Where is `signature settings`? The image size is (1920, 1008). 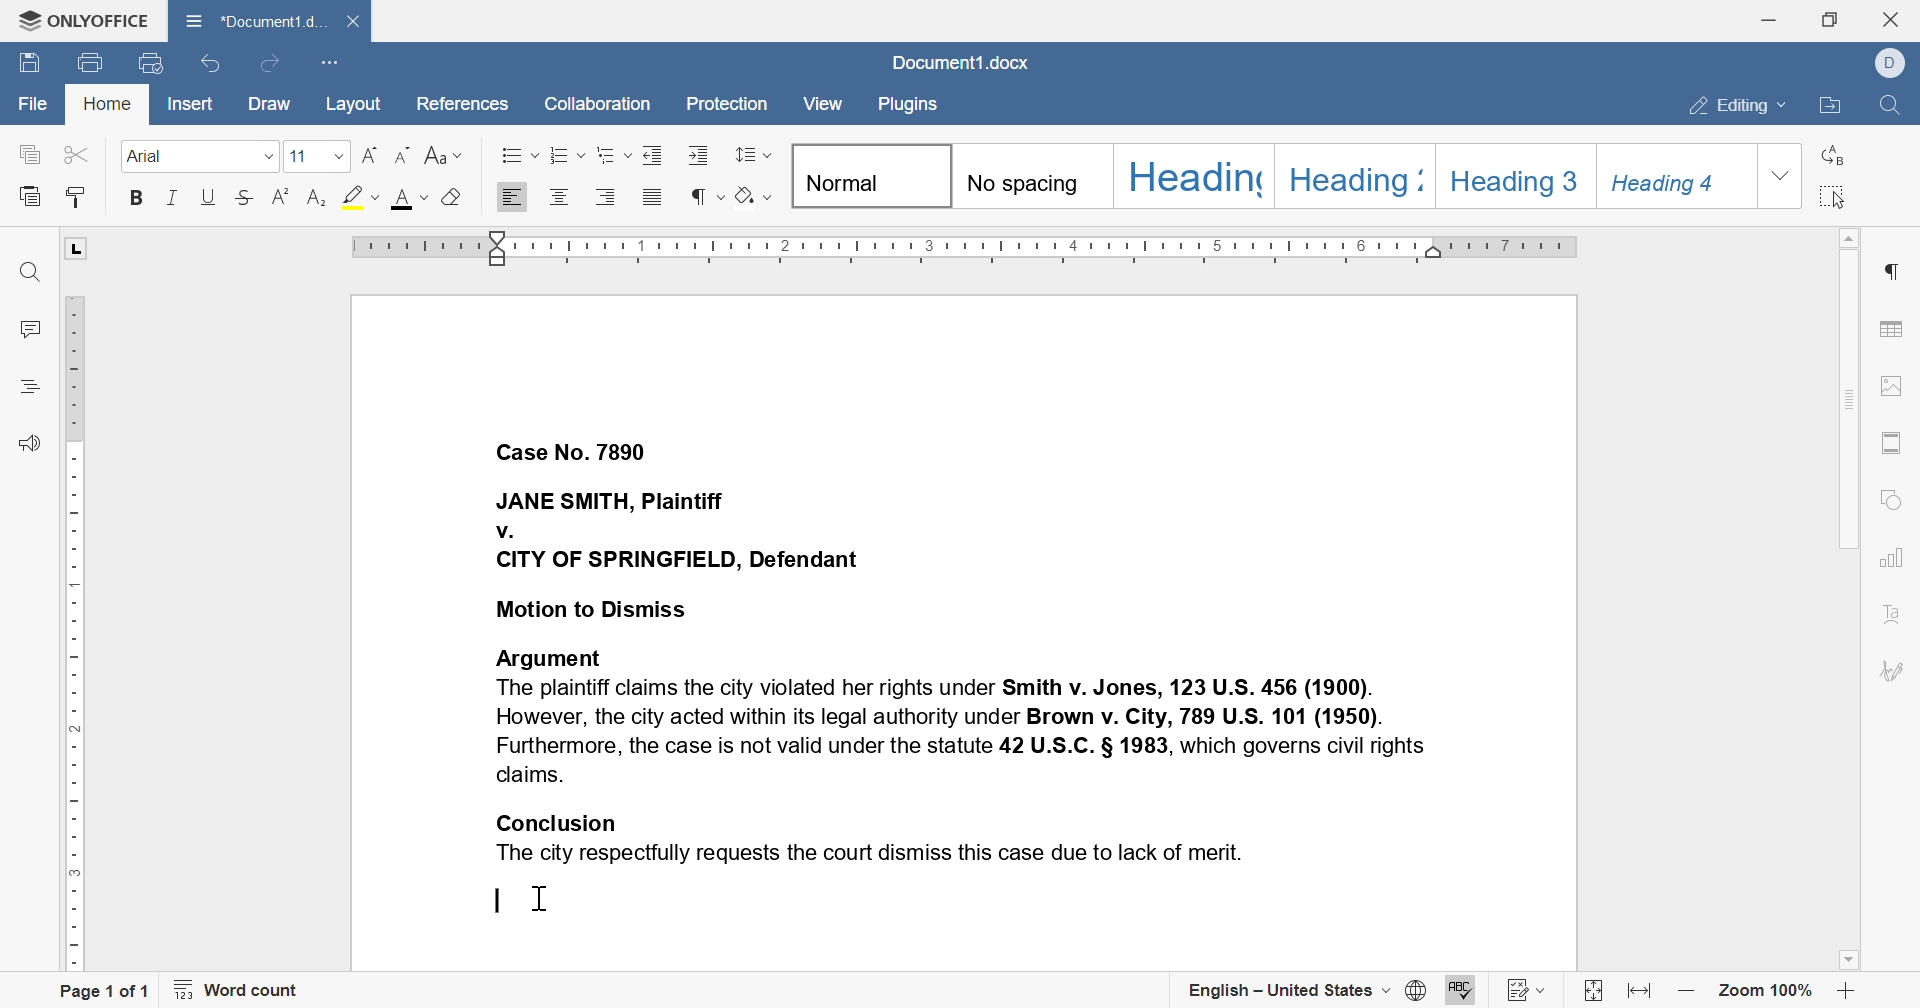 signature settings is located at coordinates (1891, 670).